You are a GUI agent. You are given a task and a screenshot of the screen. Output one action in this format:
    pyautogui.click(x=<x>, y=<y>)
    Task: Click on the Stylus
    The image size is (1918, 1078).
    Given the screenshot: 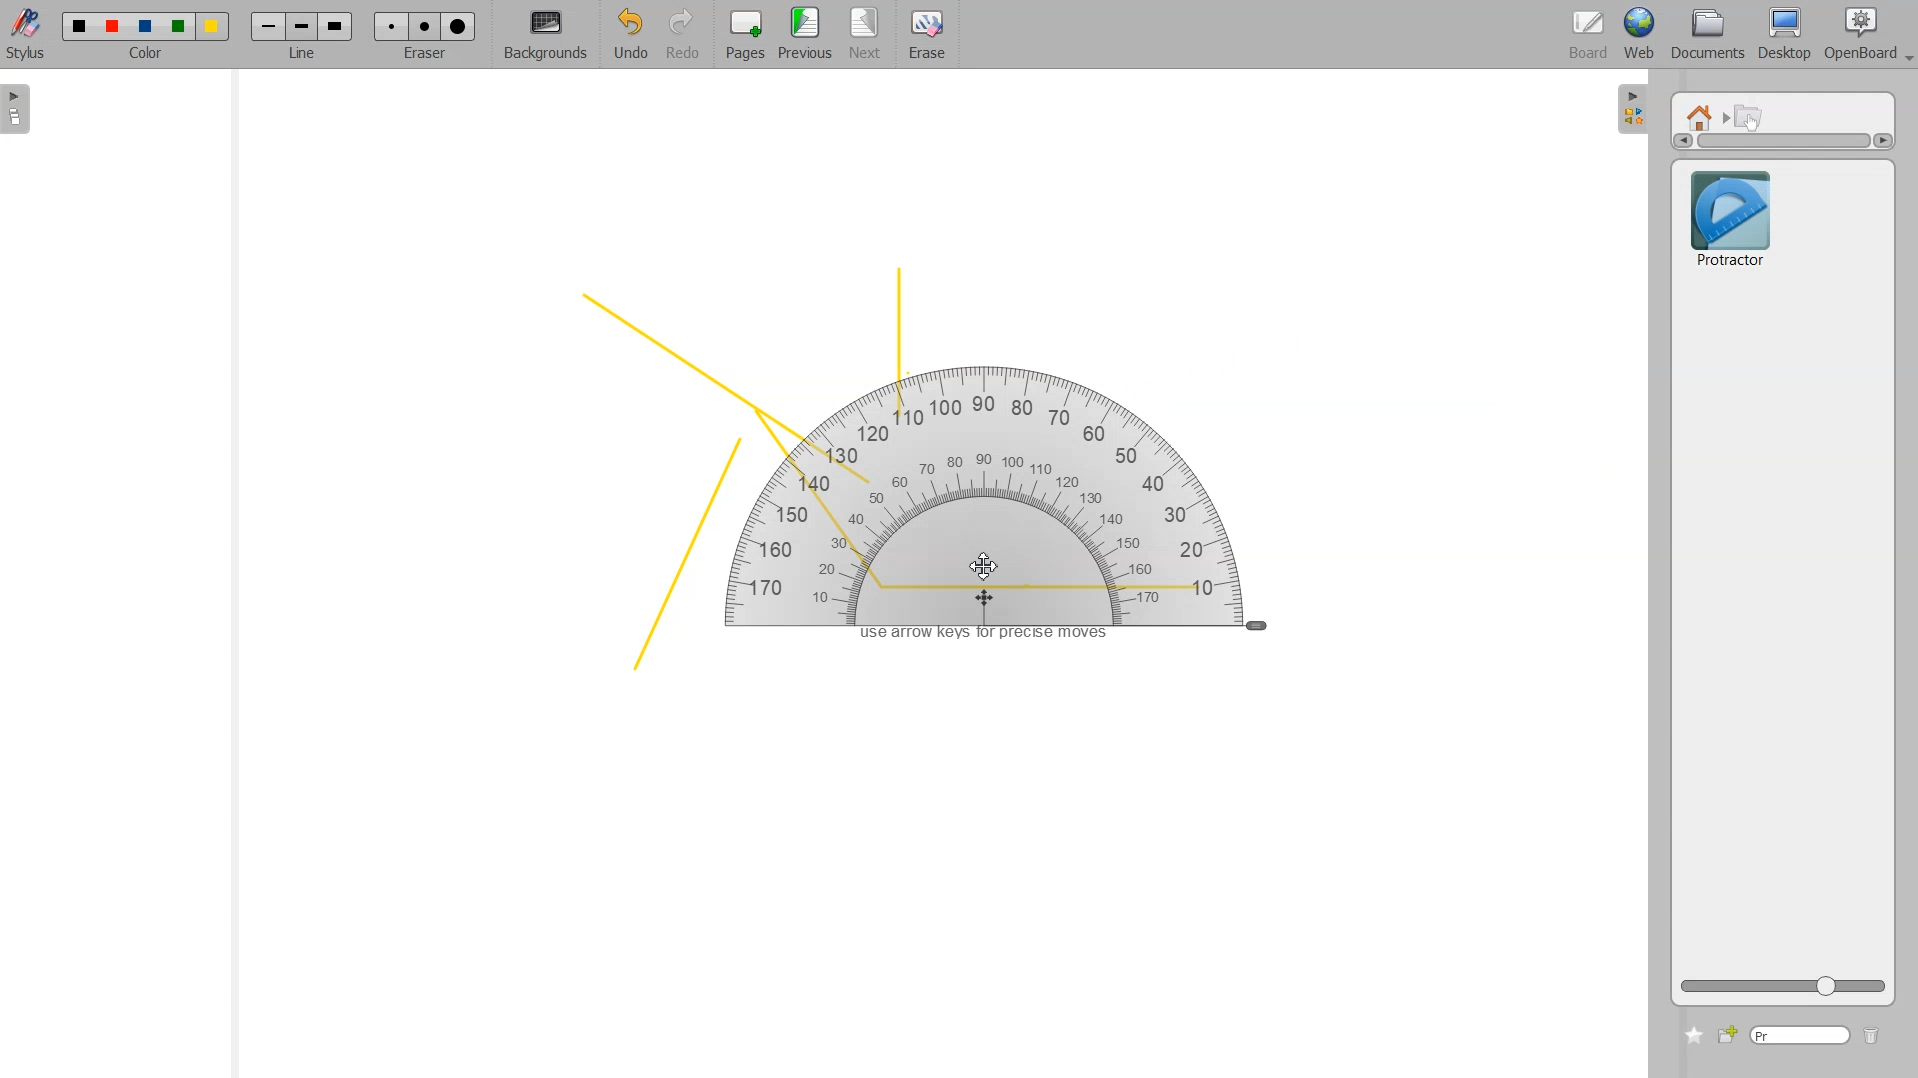 What is the action you would take?
    pyautogui.click(x=28, y=33)
    